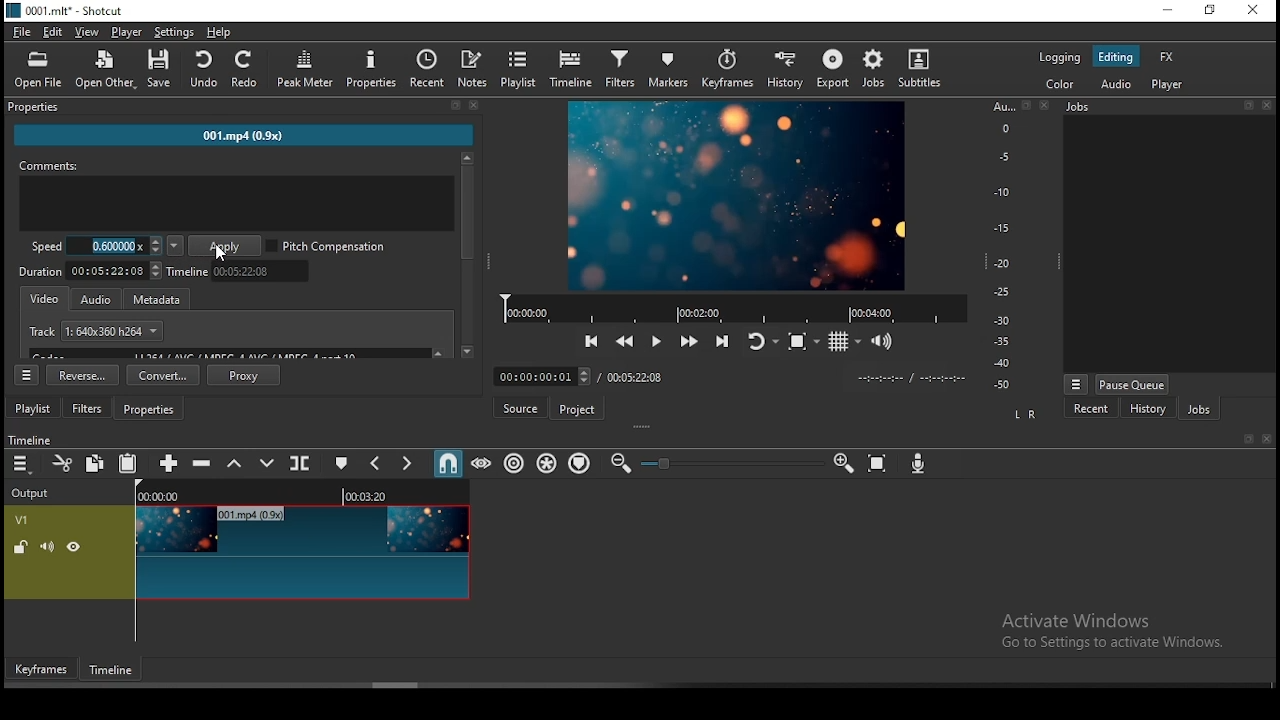  Describe the element at coordinates (513, 462) in the screenshot. I see `ripple` at that location.